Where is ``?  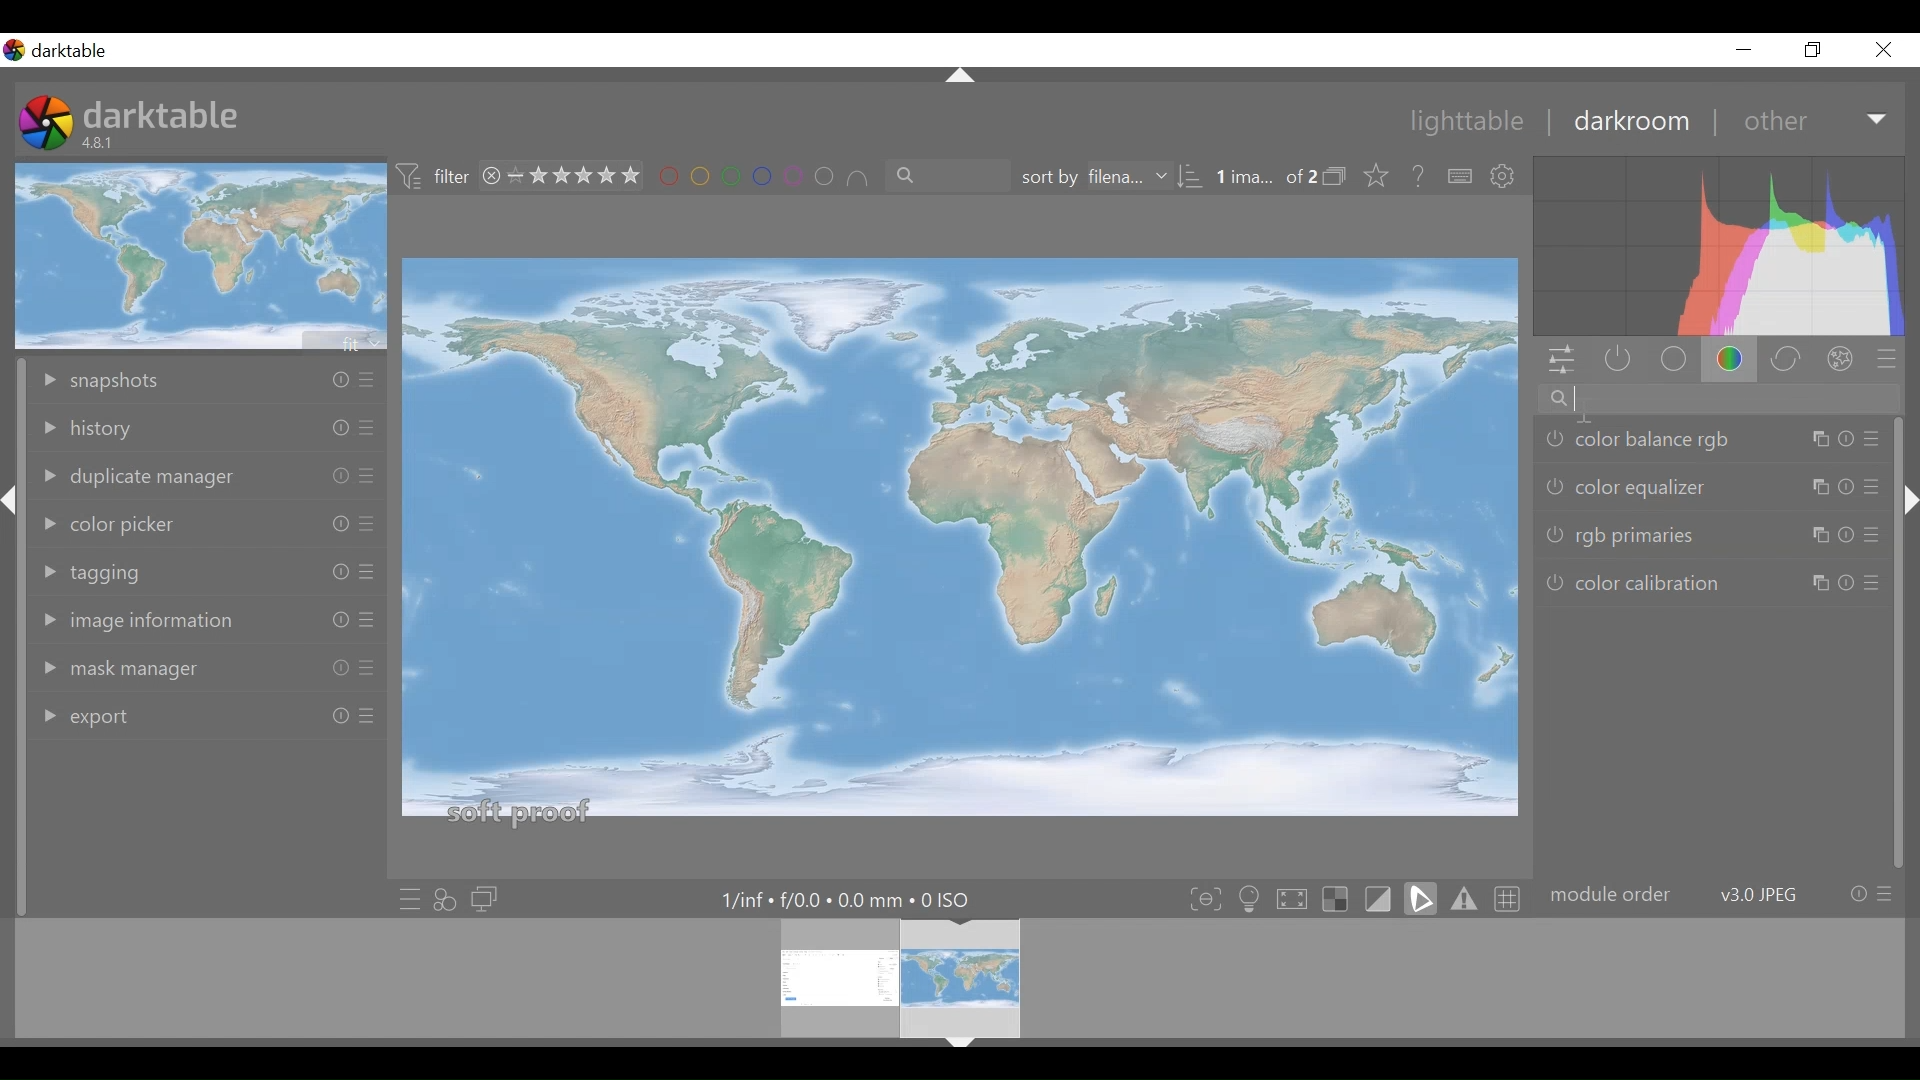
 is located at coordinates (329, 620).